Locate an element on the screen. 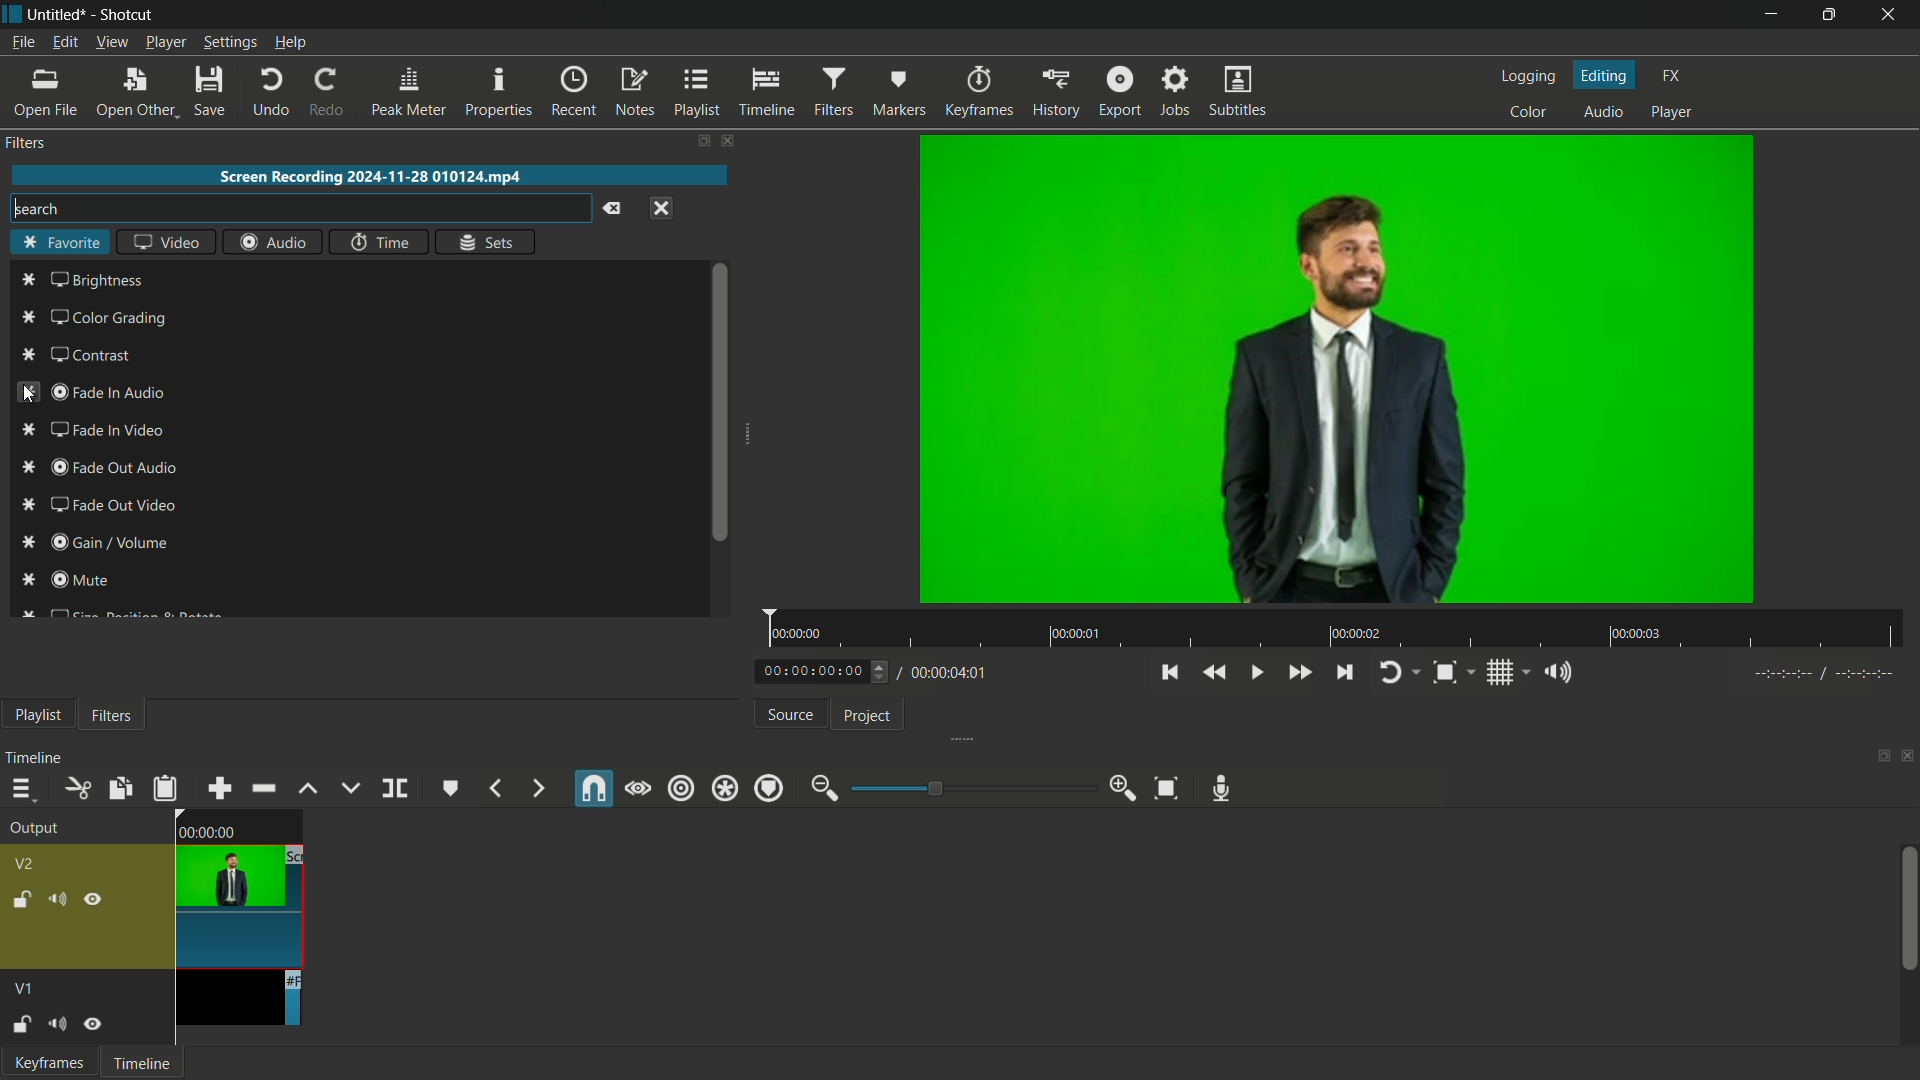 The image size is (1920, 1080). lock is located at coordinates (20, 899).